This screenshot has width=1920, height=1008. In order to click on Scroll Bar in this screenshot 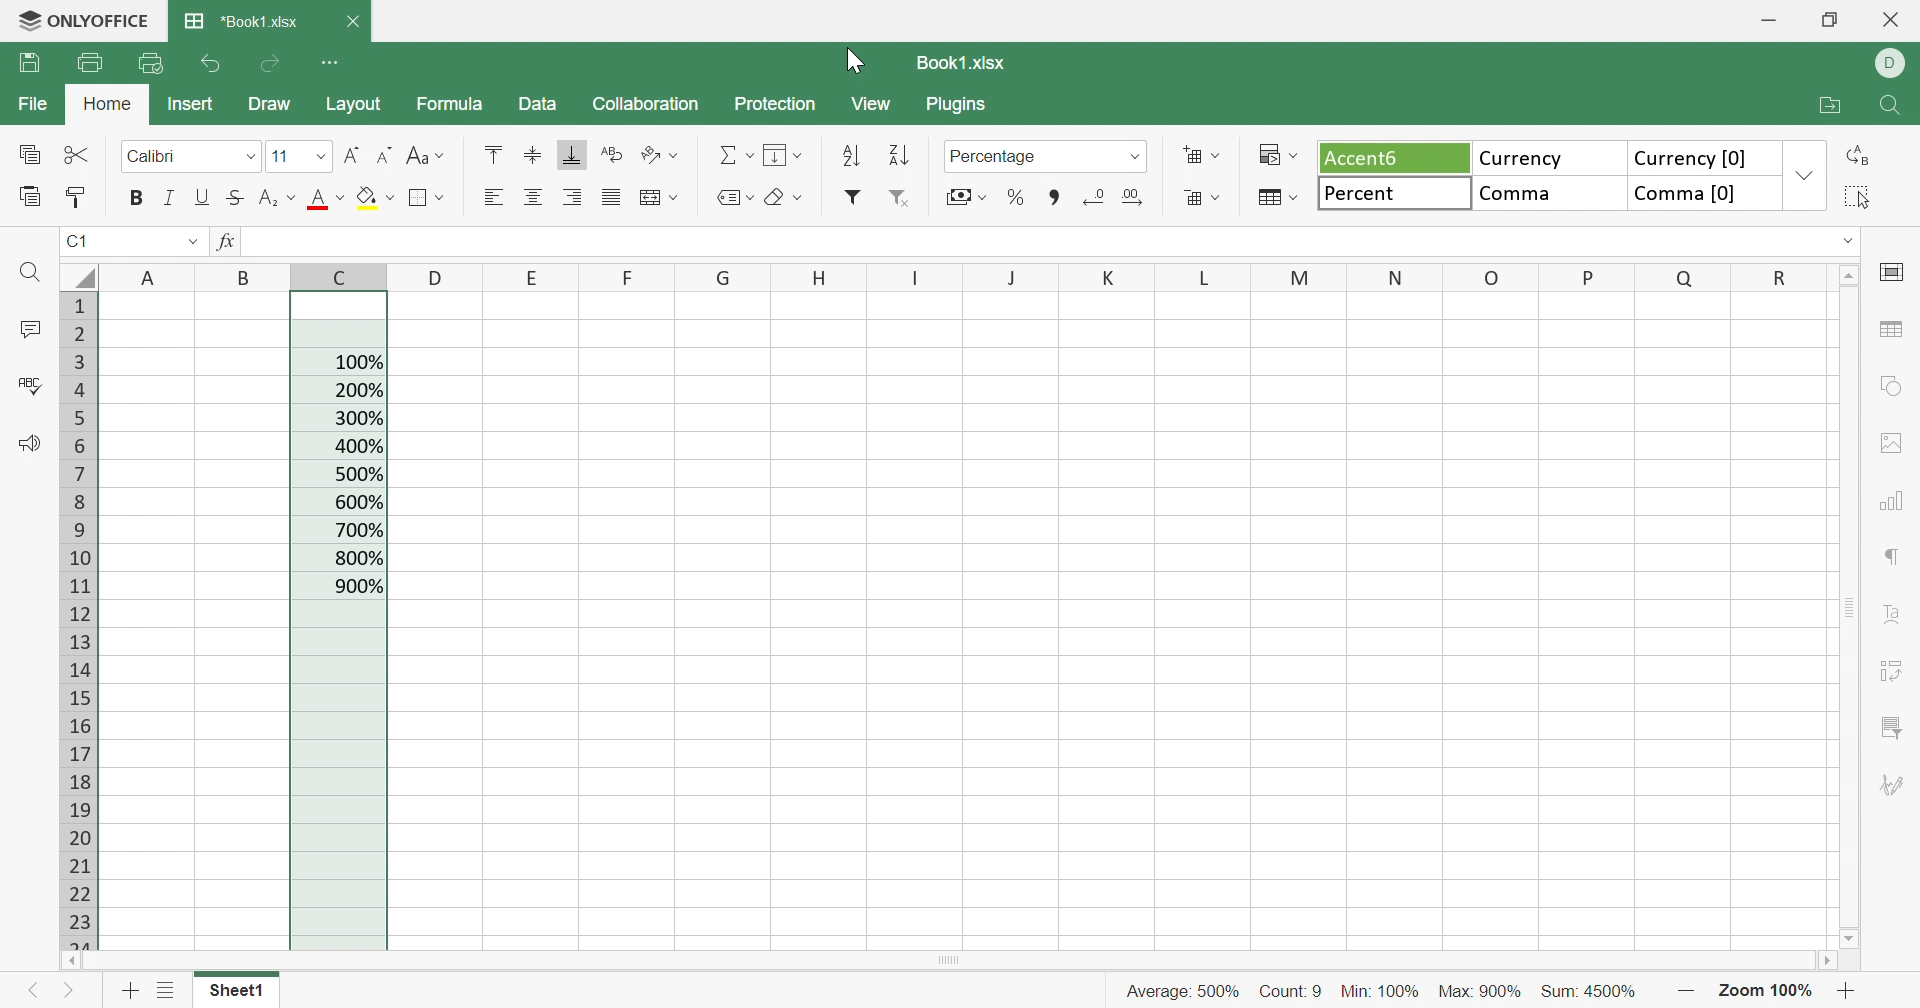, I will do `click(1851, 607)`.